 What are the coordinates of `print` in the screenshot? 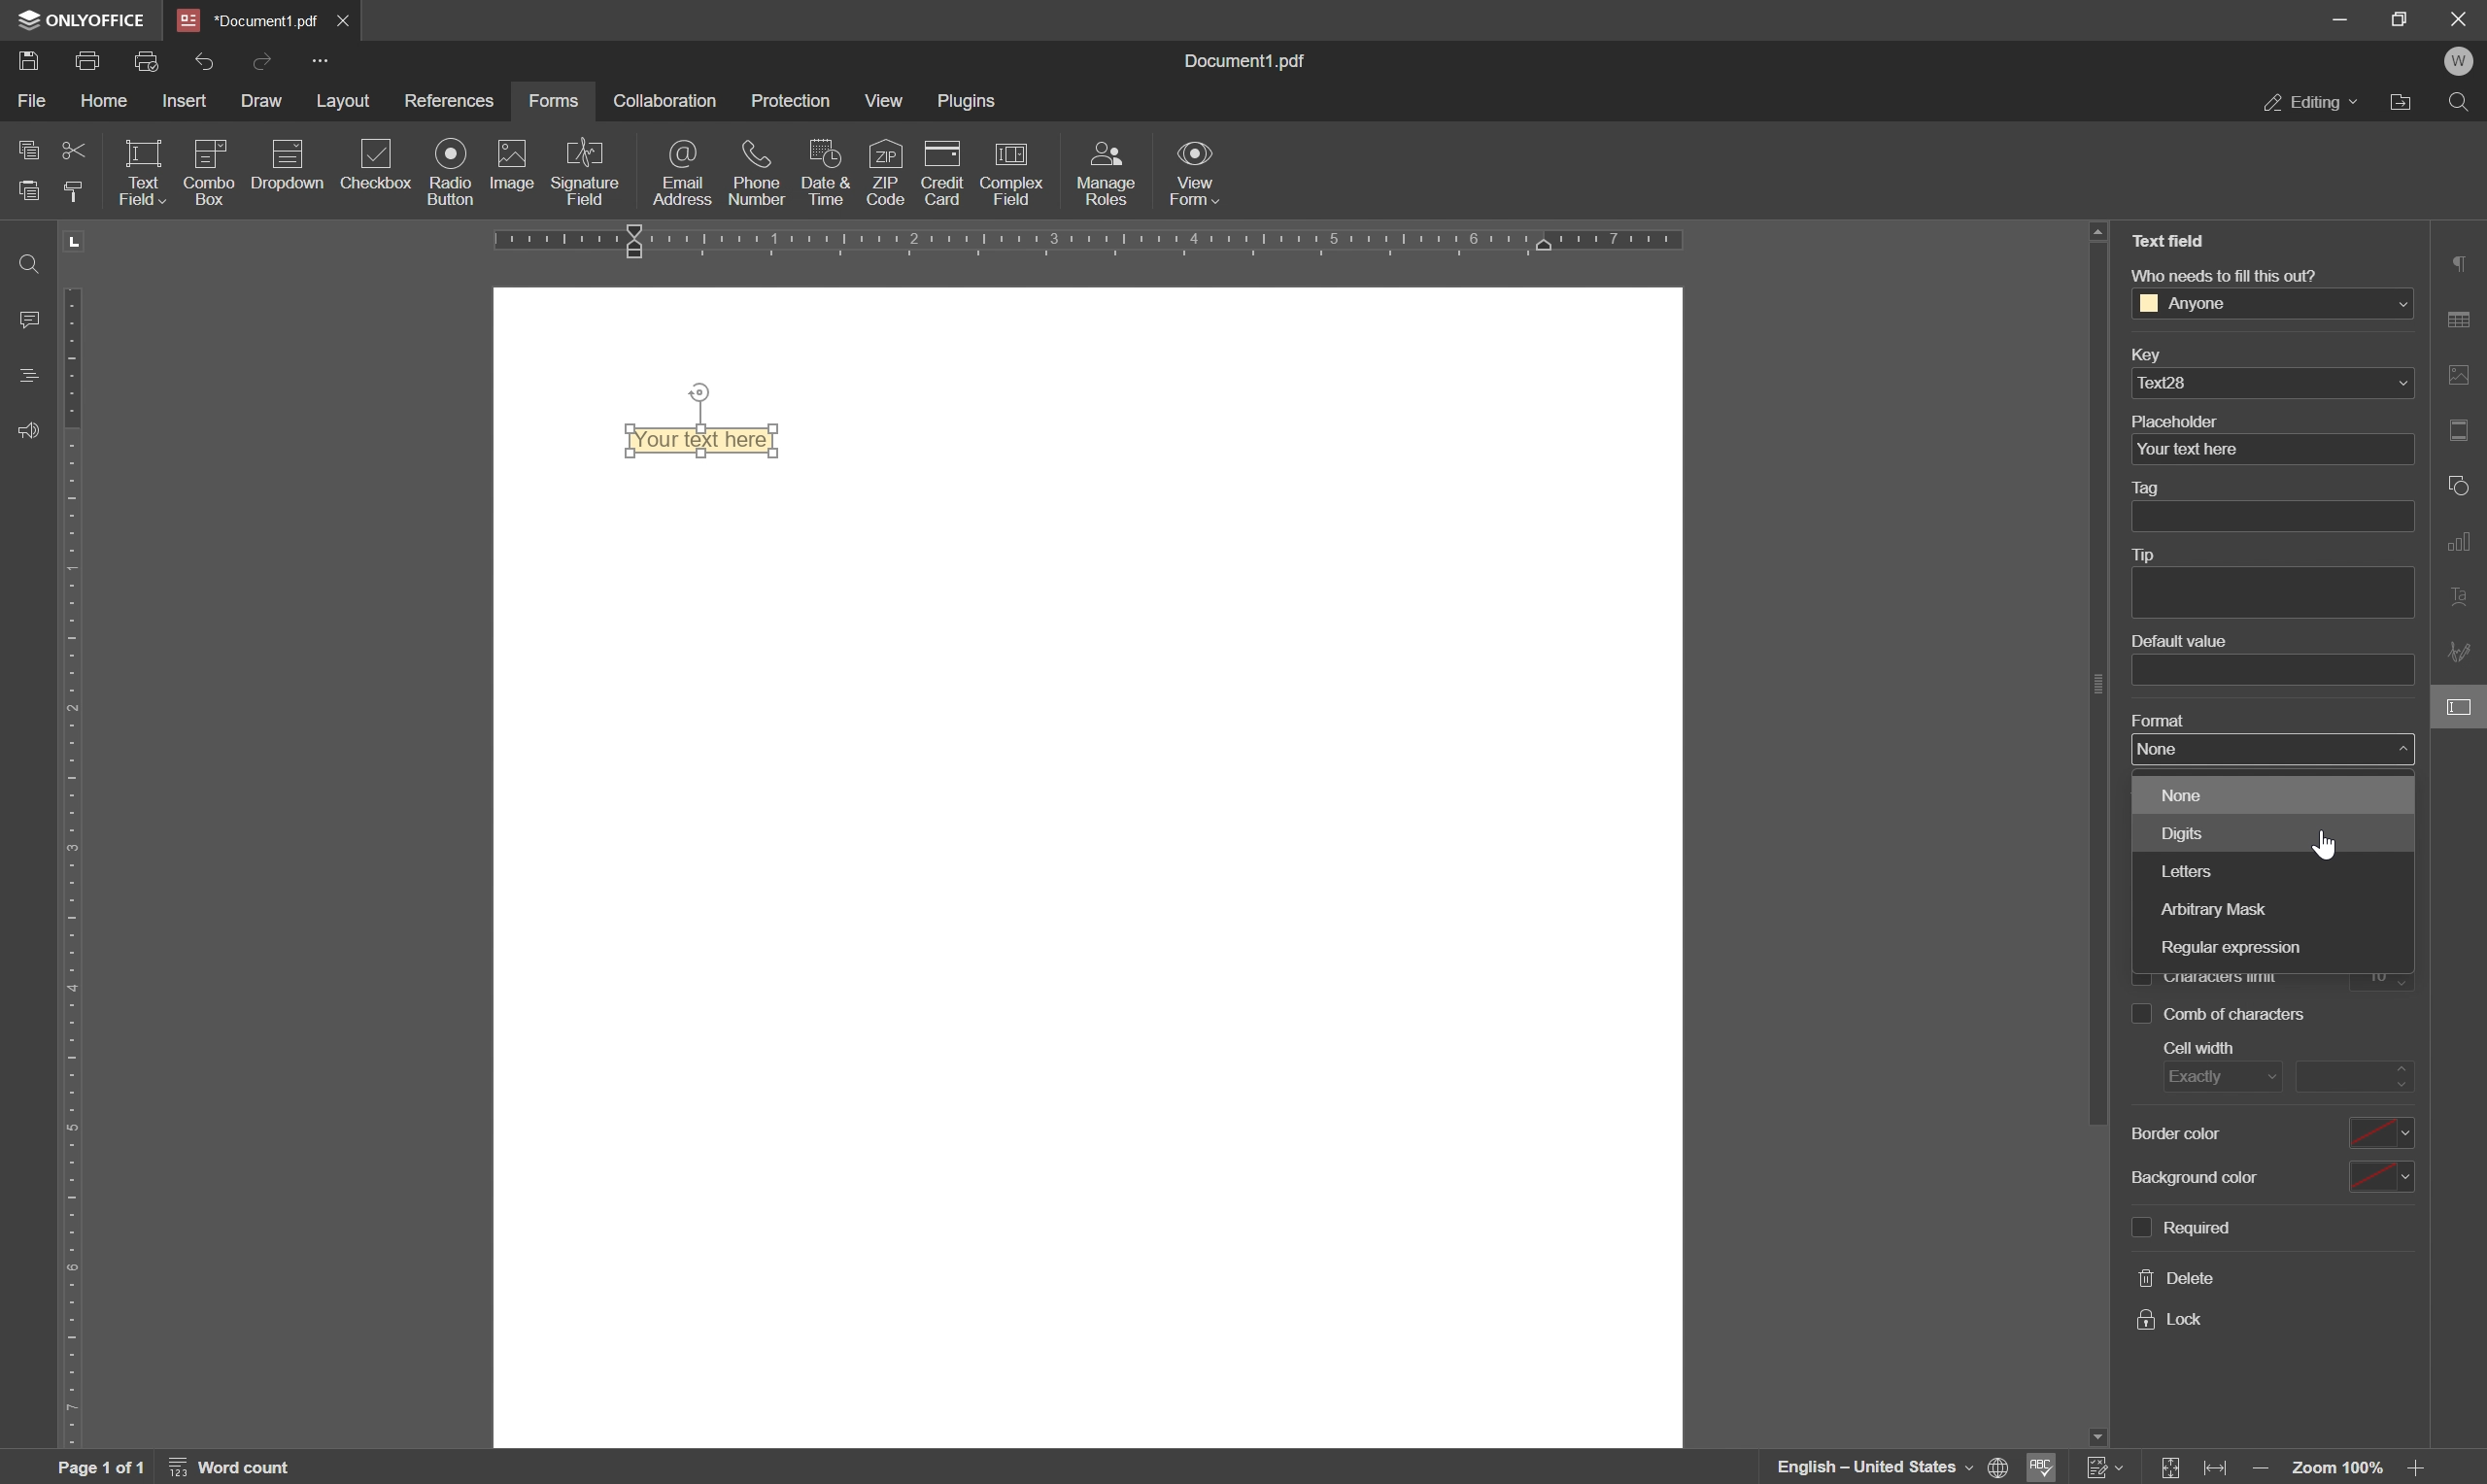 It's located at (91, 63).